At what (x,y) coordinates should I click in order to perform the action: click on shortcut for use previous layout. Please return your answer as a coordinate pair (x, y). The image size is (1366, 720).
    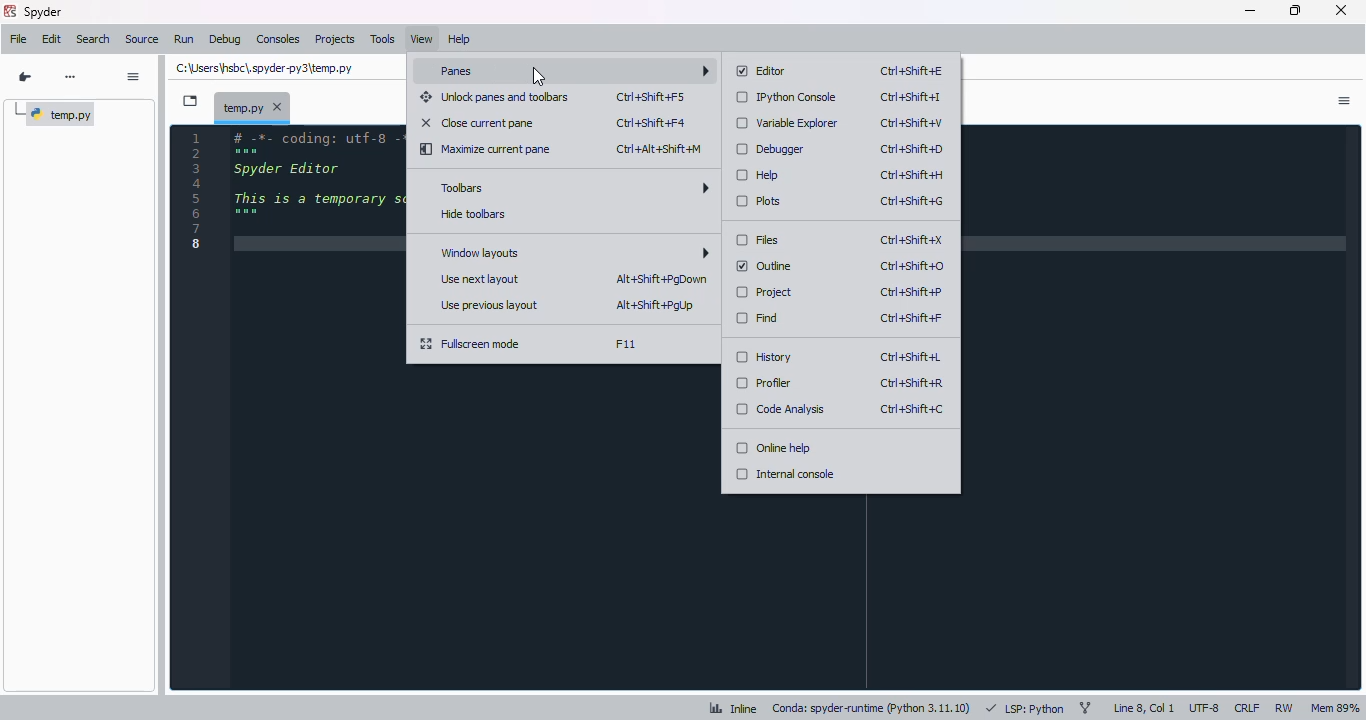
    Looking at the image, I should click on (656, 306).